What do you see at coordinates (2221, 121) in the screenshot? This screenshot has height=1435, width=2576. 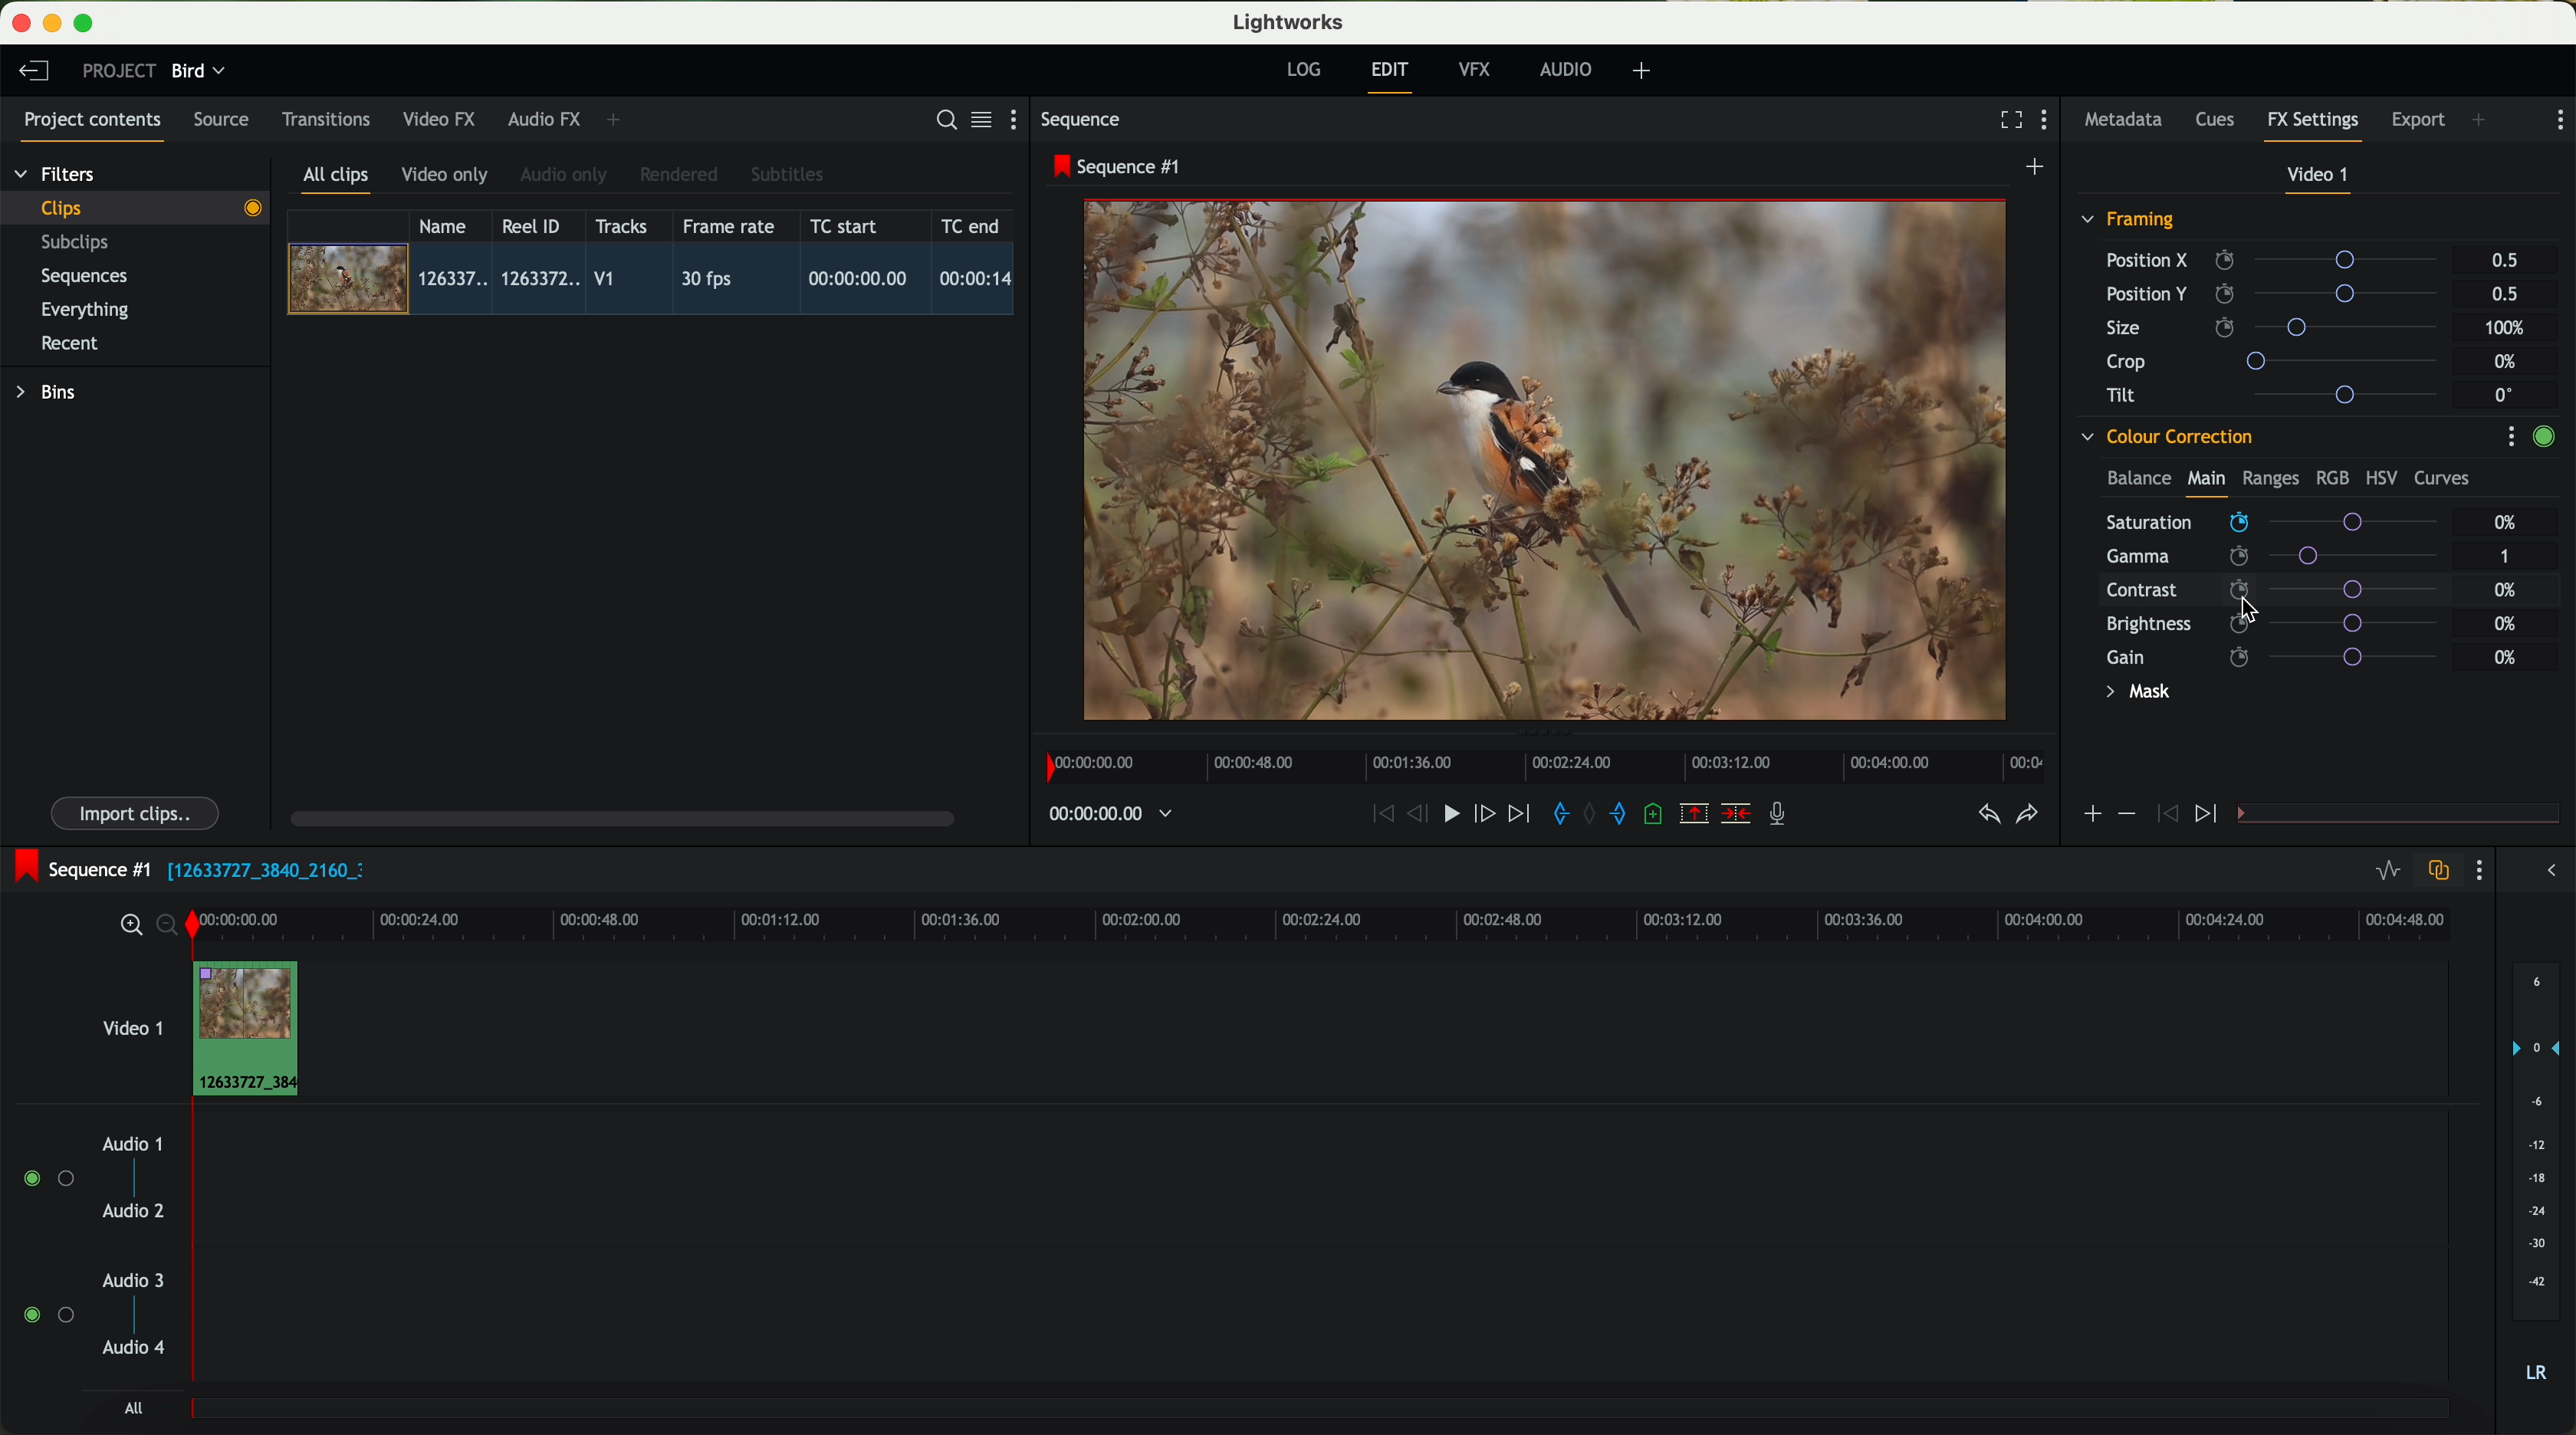 I see `cues` at bounding box center [2221, 121].